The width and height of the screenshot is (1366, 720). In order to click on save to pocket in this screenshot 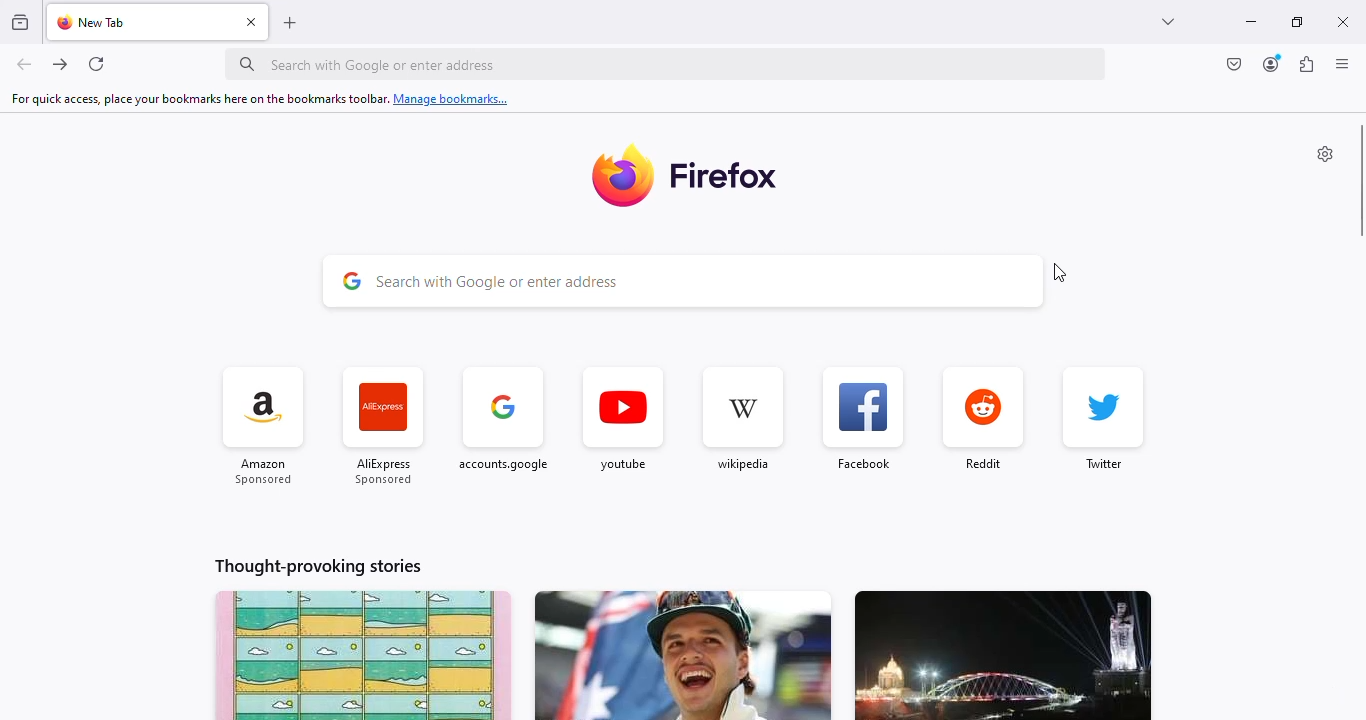, I will do `click(1235, 64)`.